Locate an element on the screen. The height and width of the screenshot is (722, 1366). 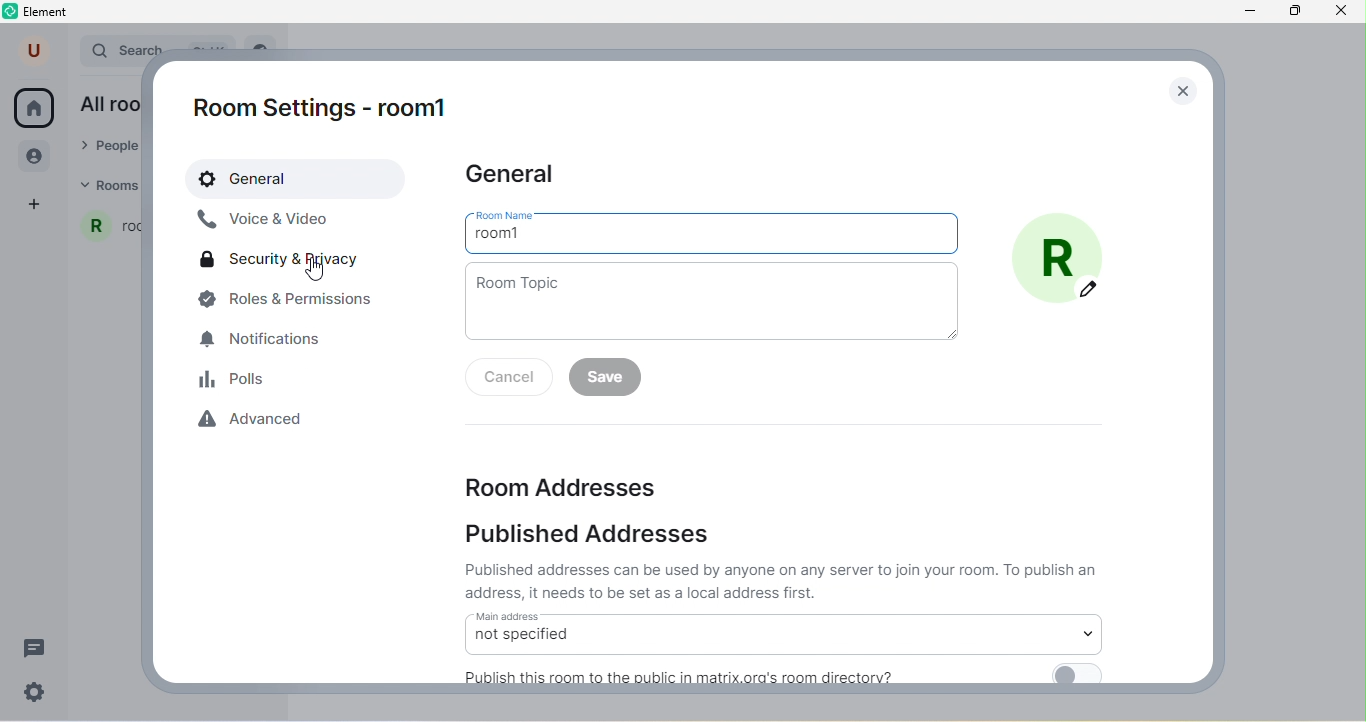
room addresses is located at coordinates (548, 494).